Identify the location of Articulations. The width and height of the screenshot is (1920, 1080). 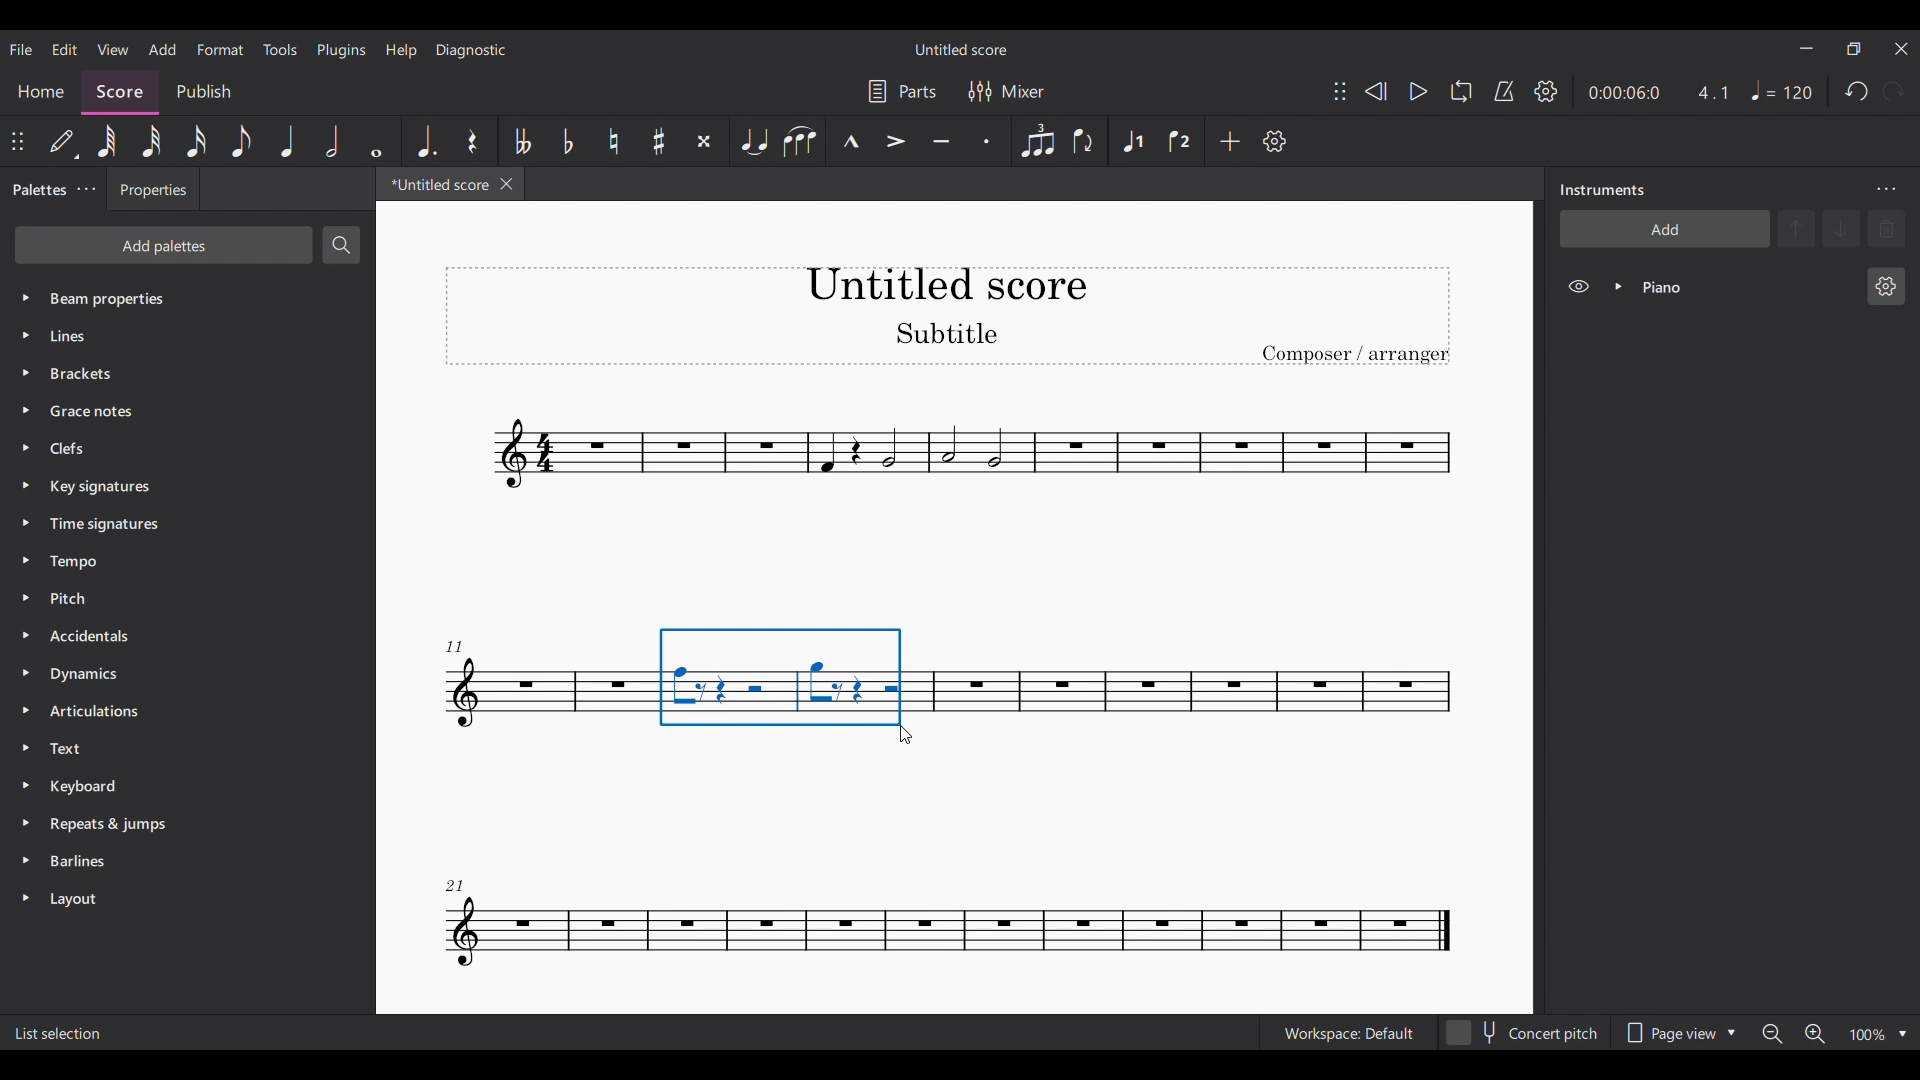
(167, 711).